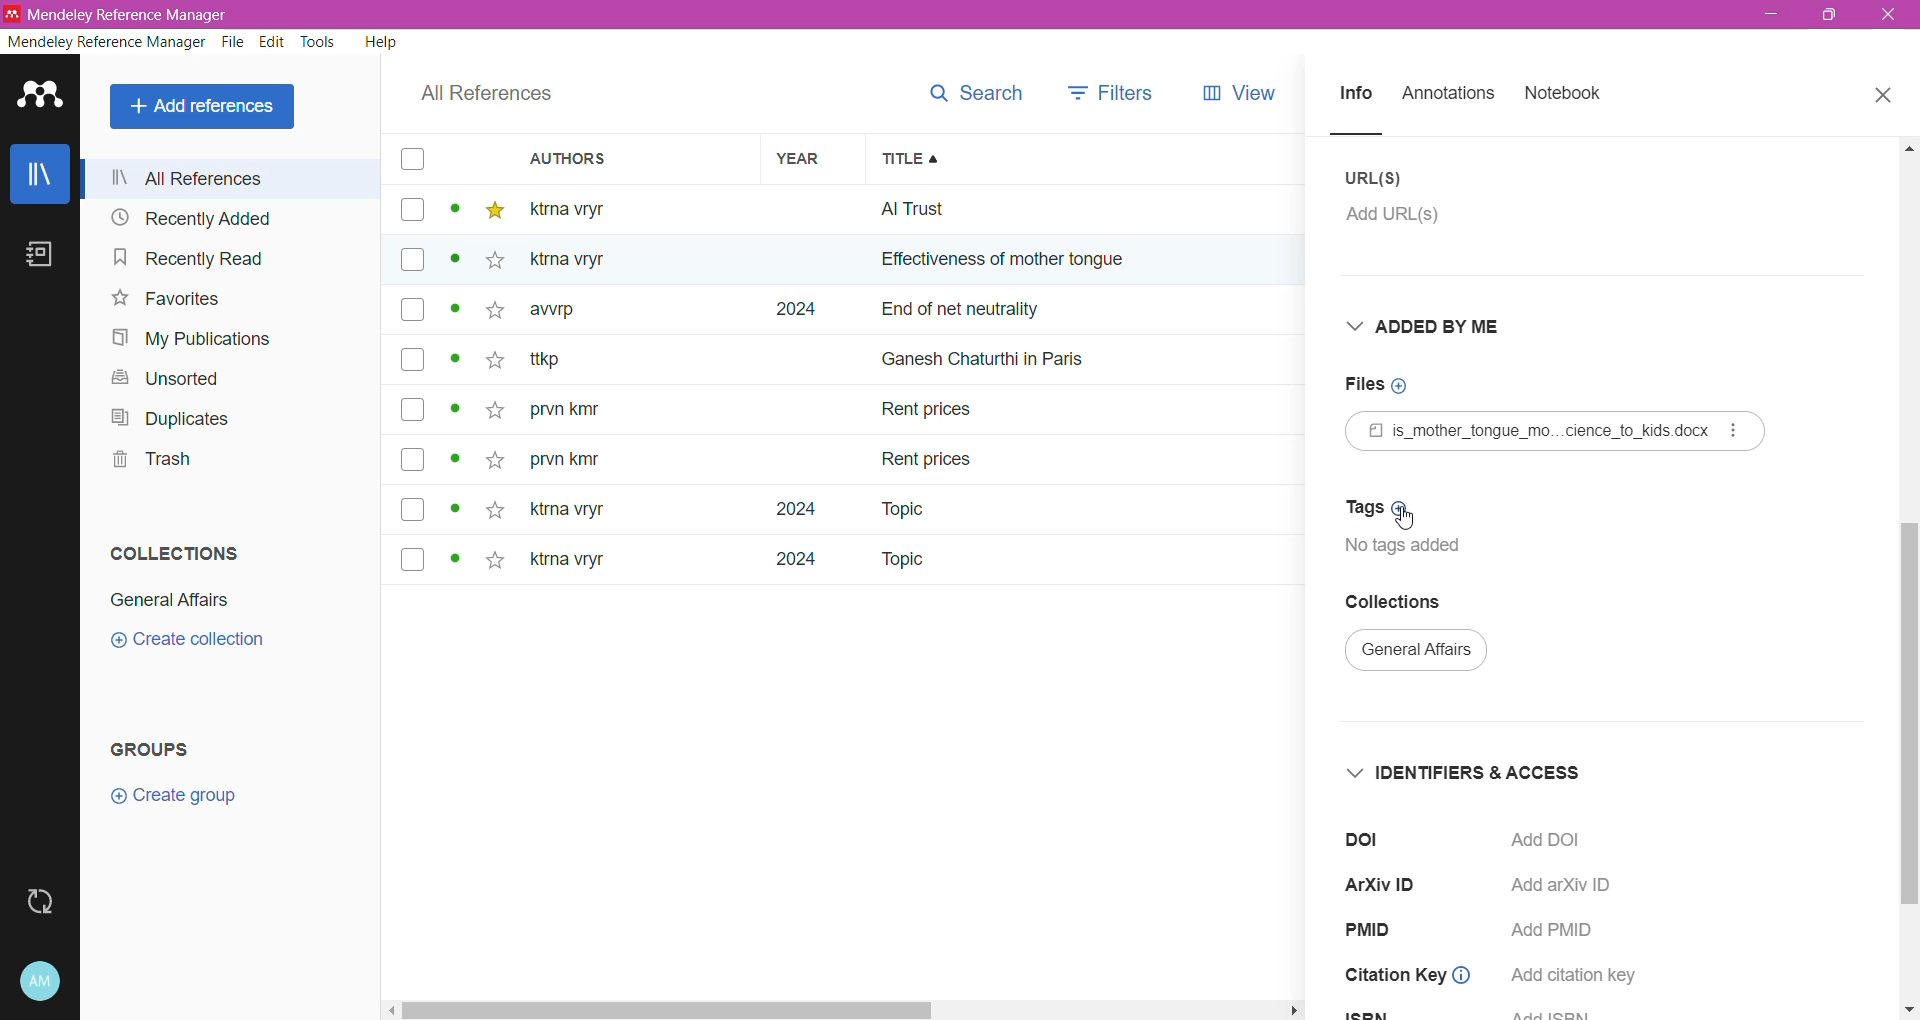  I want to click on views , so click(1253, 93).